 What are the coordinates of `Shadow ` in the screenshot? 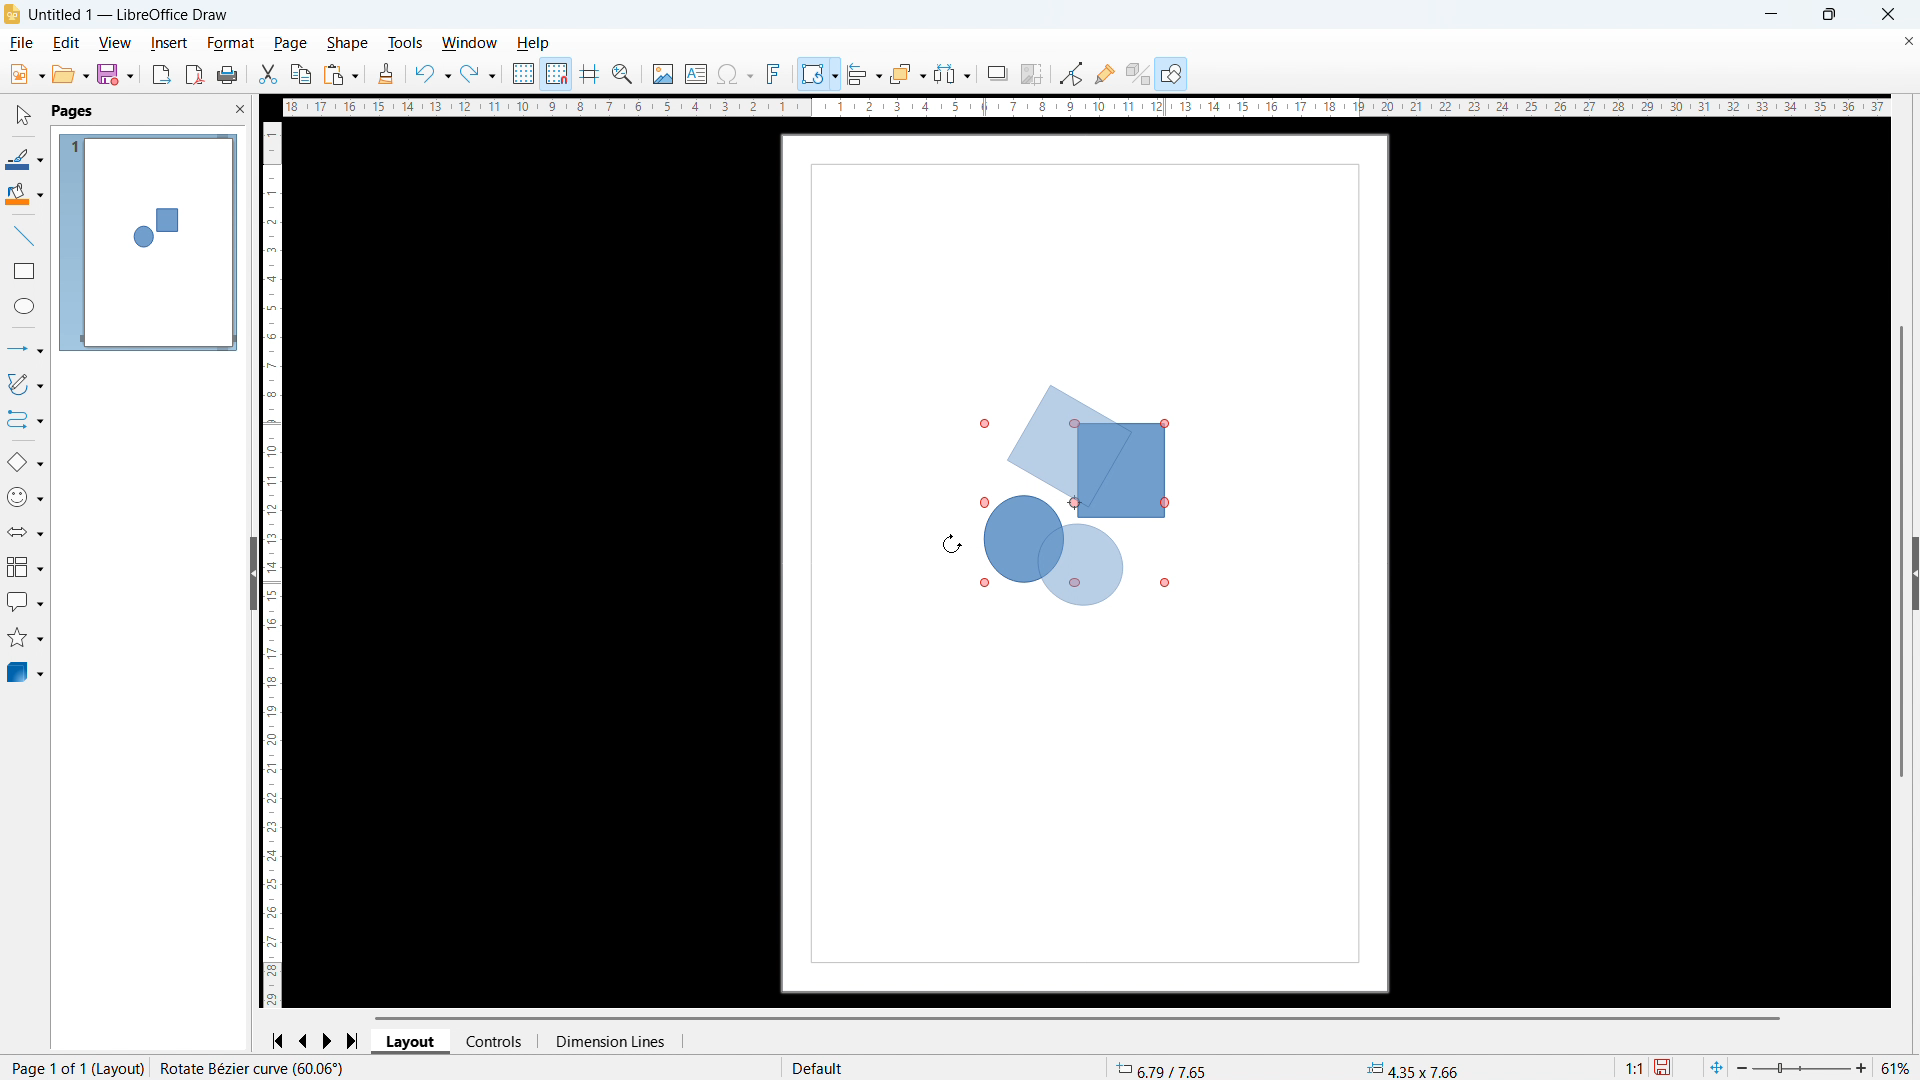 It's located at (997, 73).